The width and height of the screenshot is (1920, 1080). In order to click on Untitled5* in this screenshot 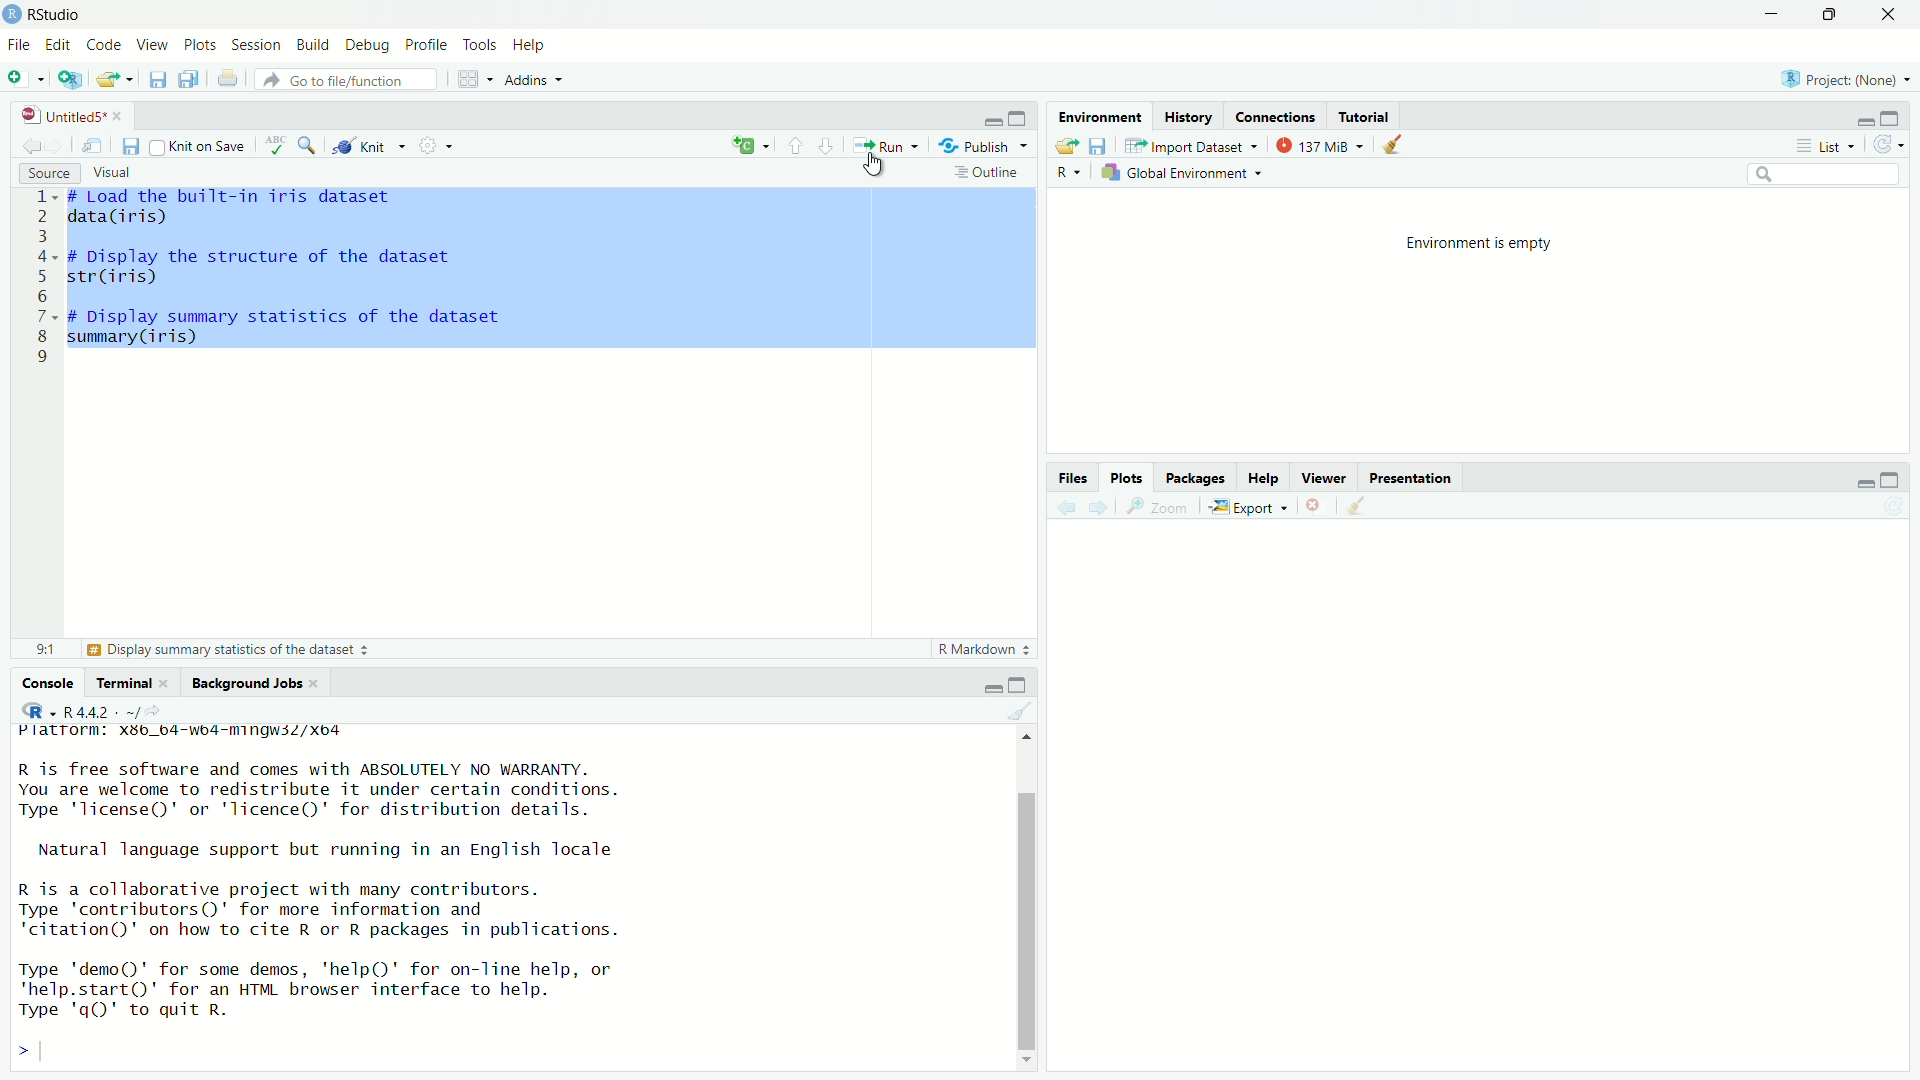, I will do `click(70, 115)`.